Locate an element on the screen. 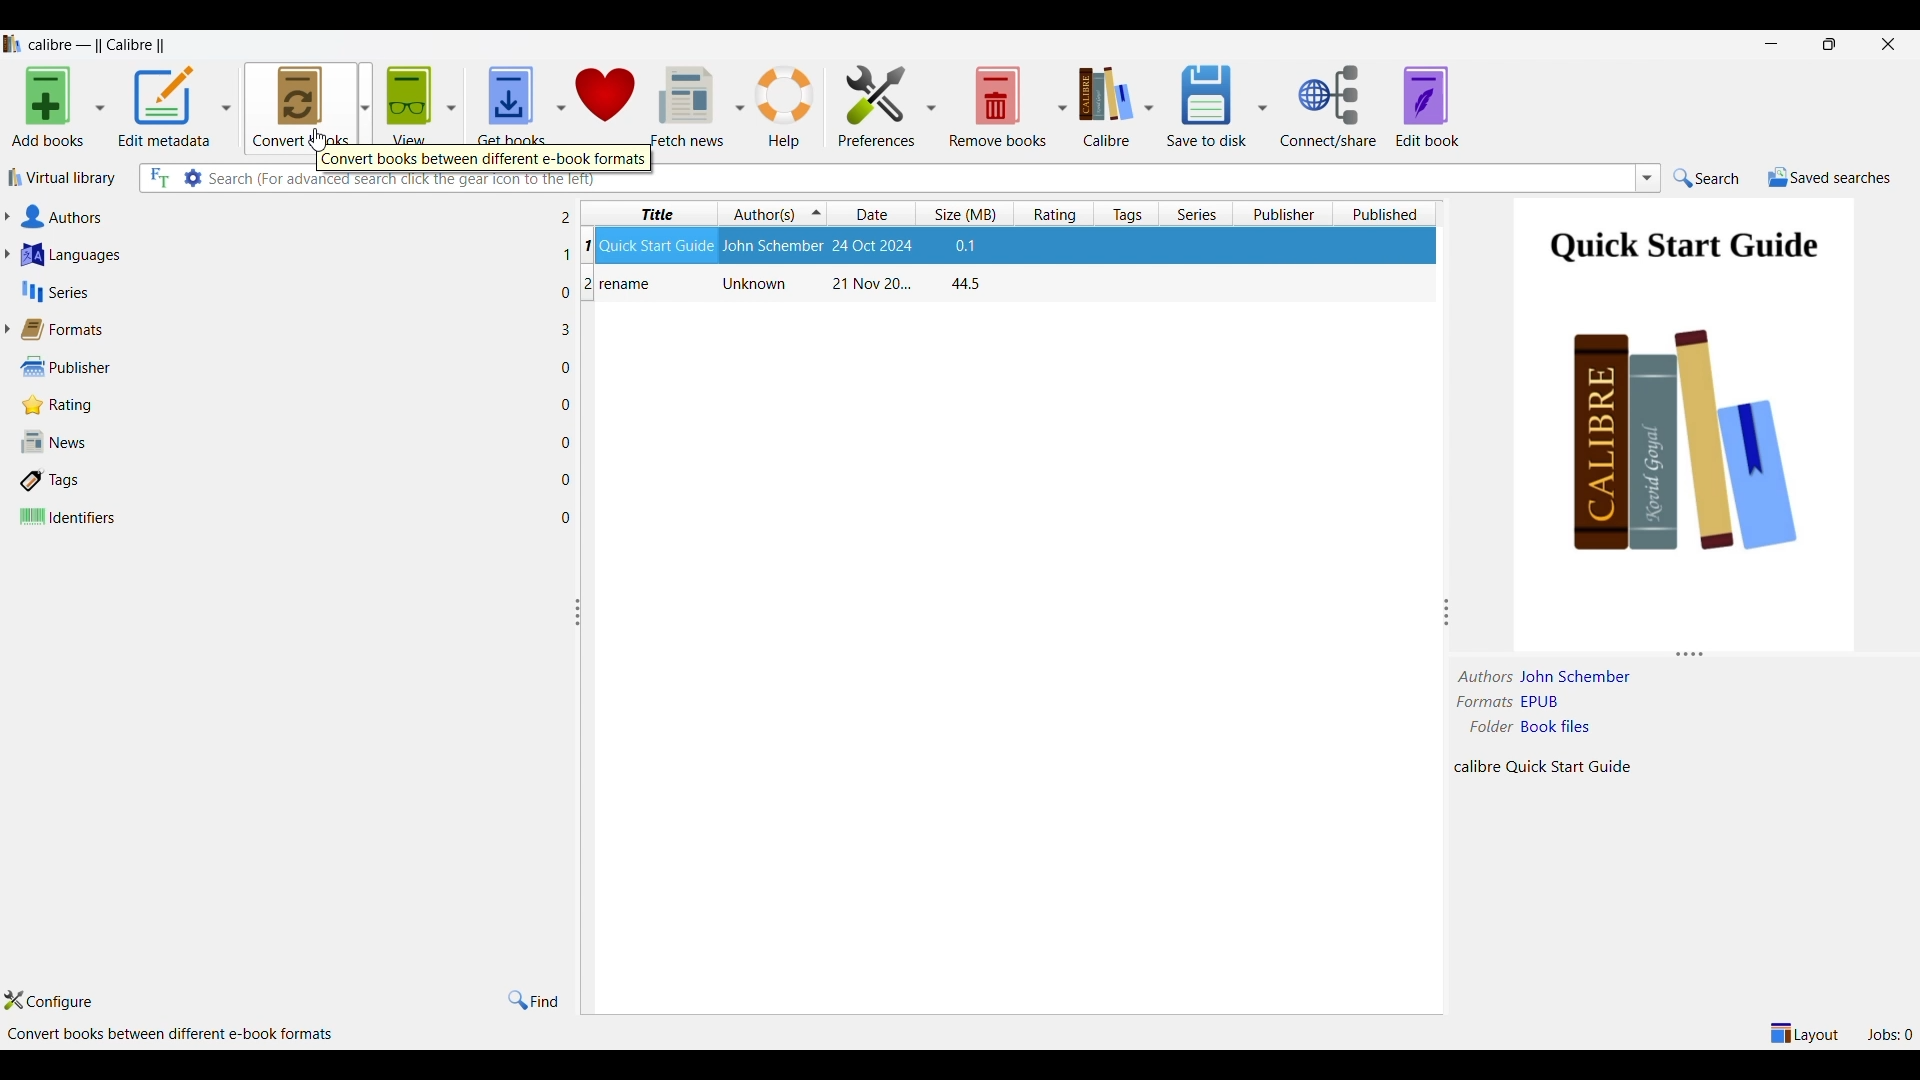 The height and width of the screenshot is (1080, 1920). Close interface is located at coordinates (1888, 44).